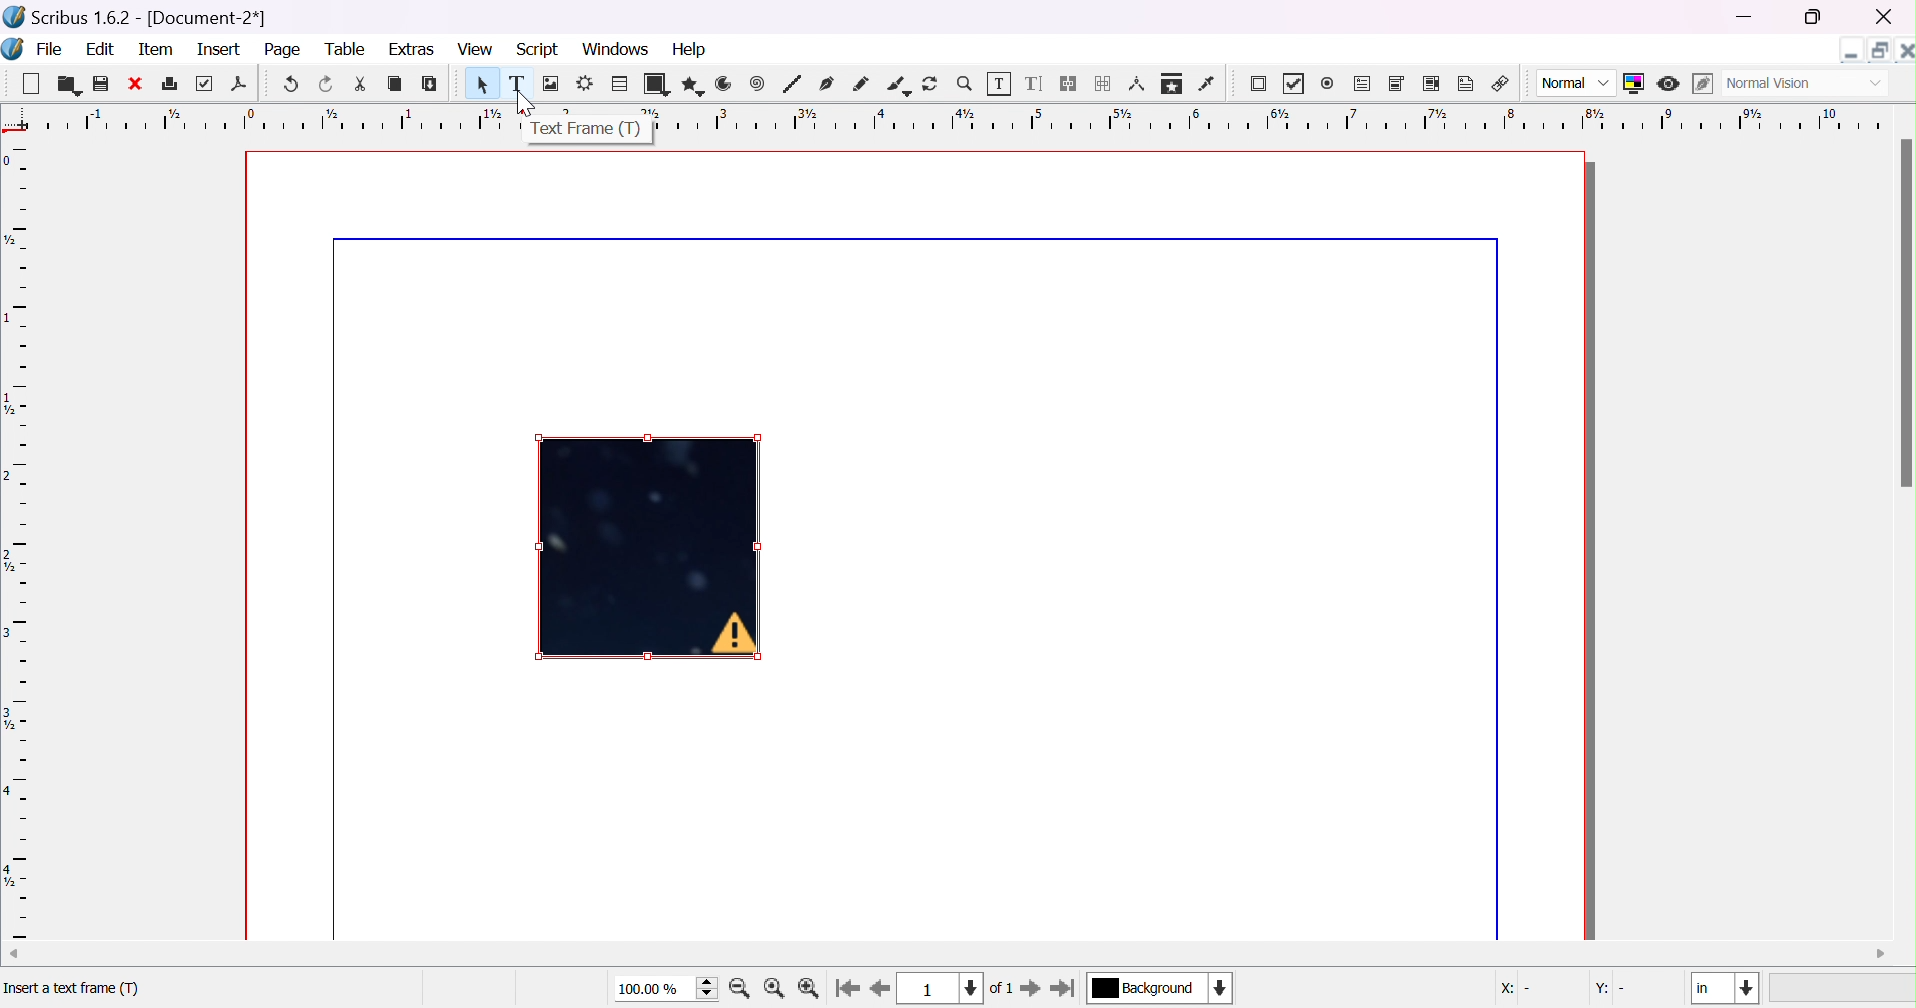  What do you see at coordinates (1161, 987) in the screenshot?
I see `current layer` at bounding box center [1161, 987].